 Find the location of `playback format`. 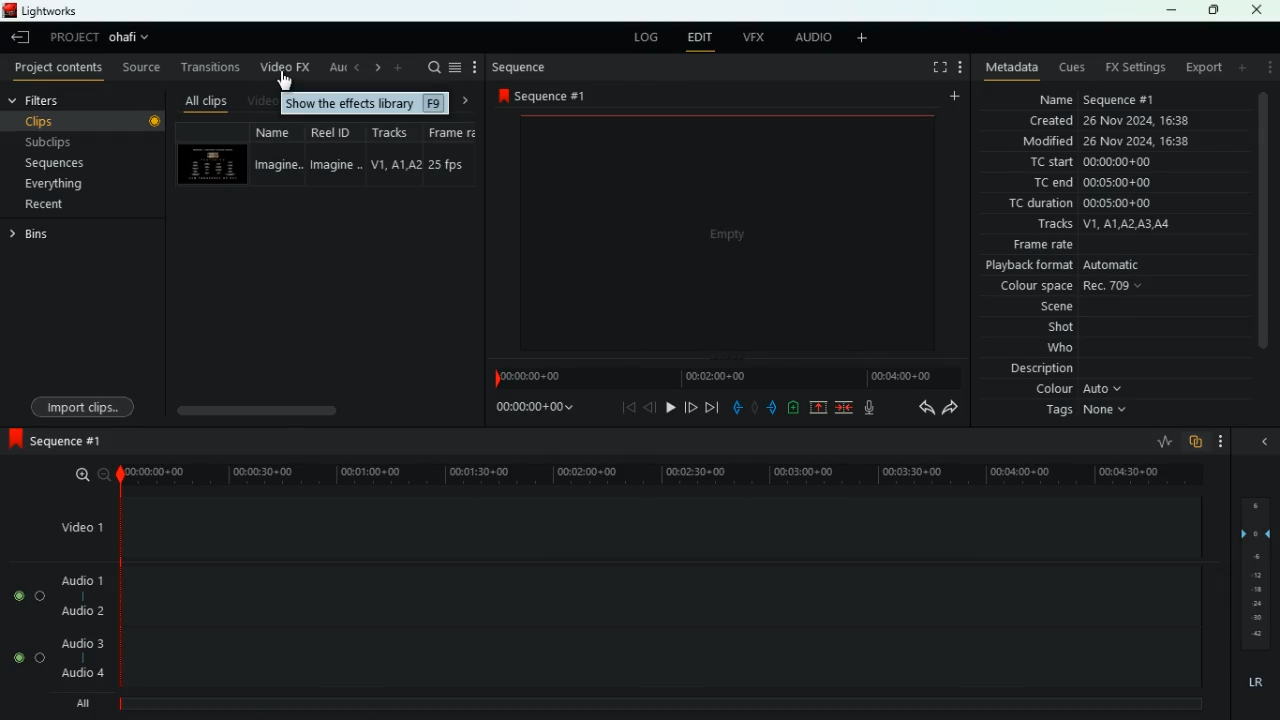

playback format is located at coordinates (1089, 266).